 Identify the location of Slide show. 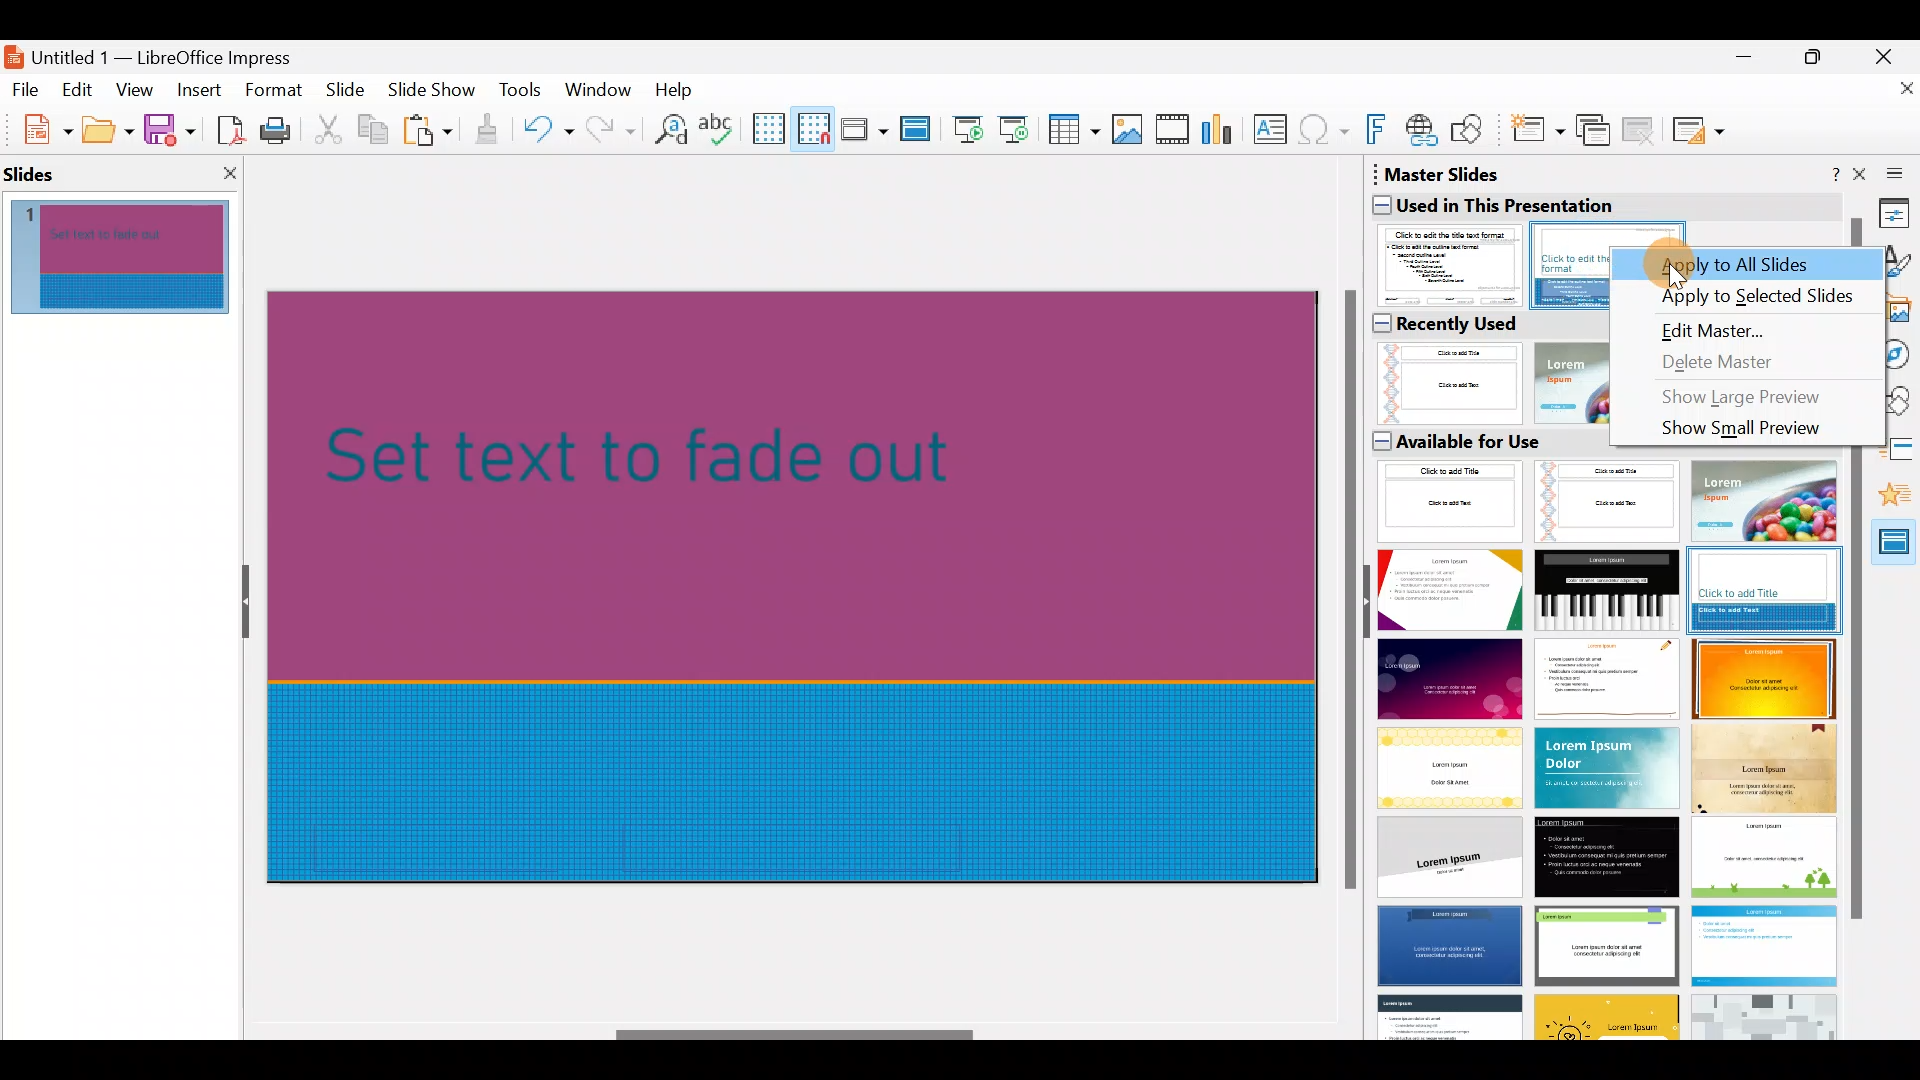
(436, 94).